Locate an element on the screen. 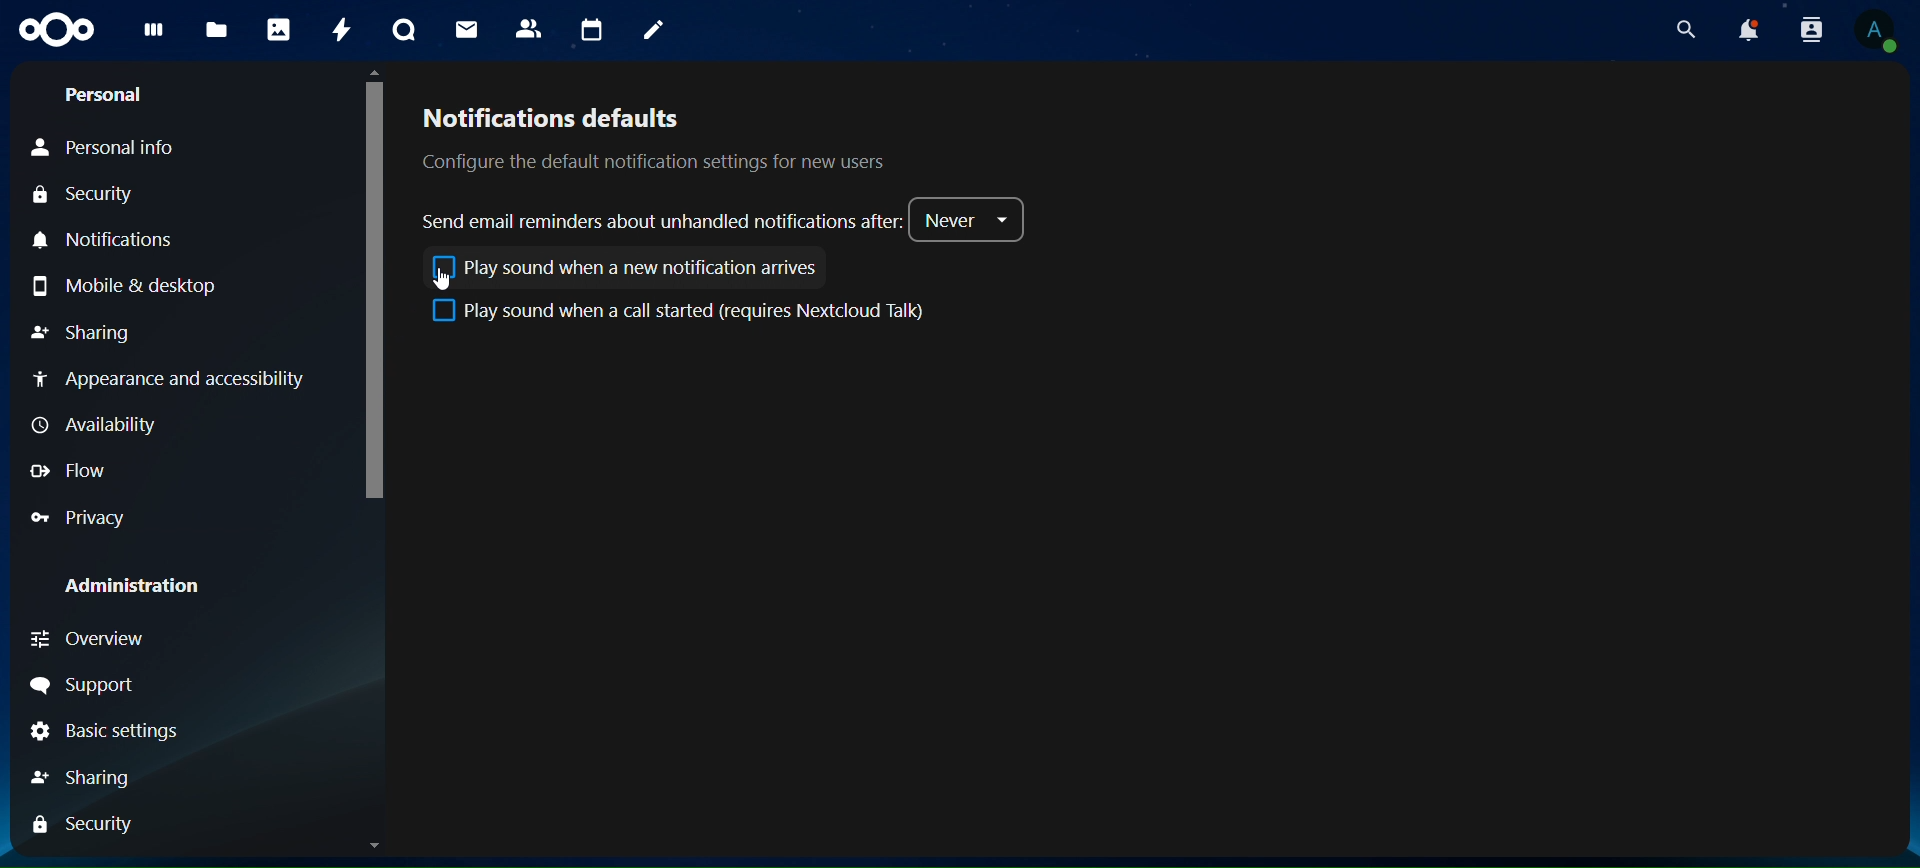 The image size is (1920, 868). mail is located at coordinates (464, 30).